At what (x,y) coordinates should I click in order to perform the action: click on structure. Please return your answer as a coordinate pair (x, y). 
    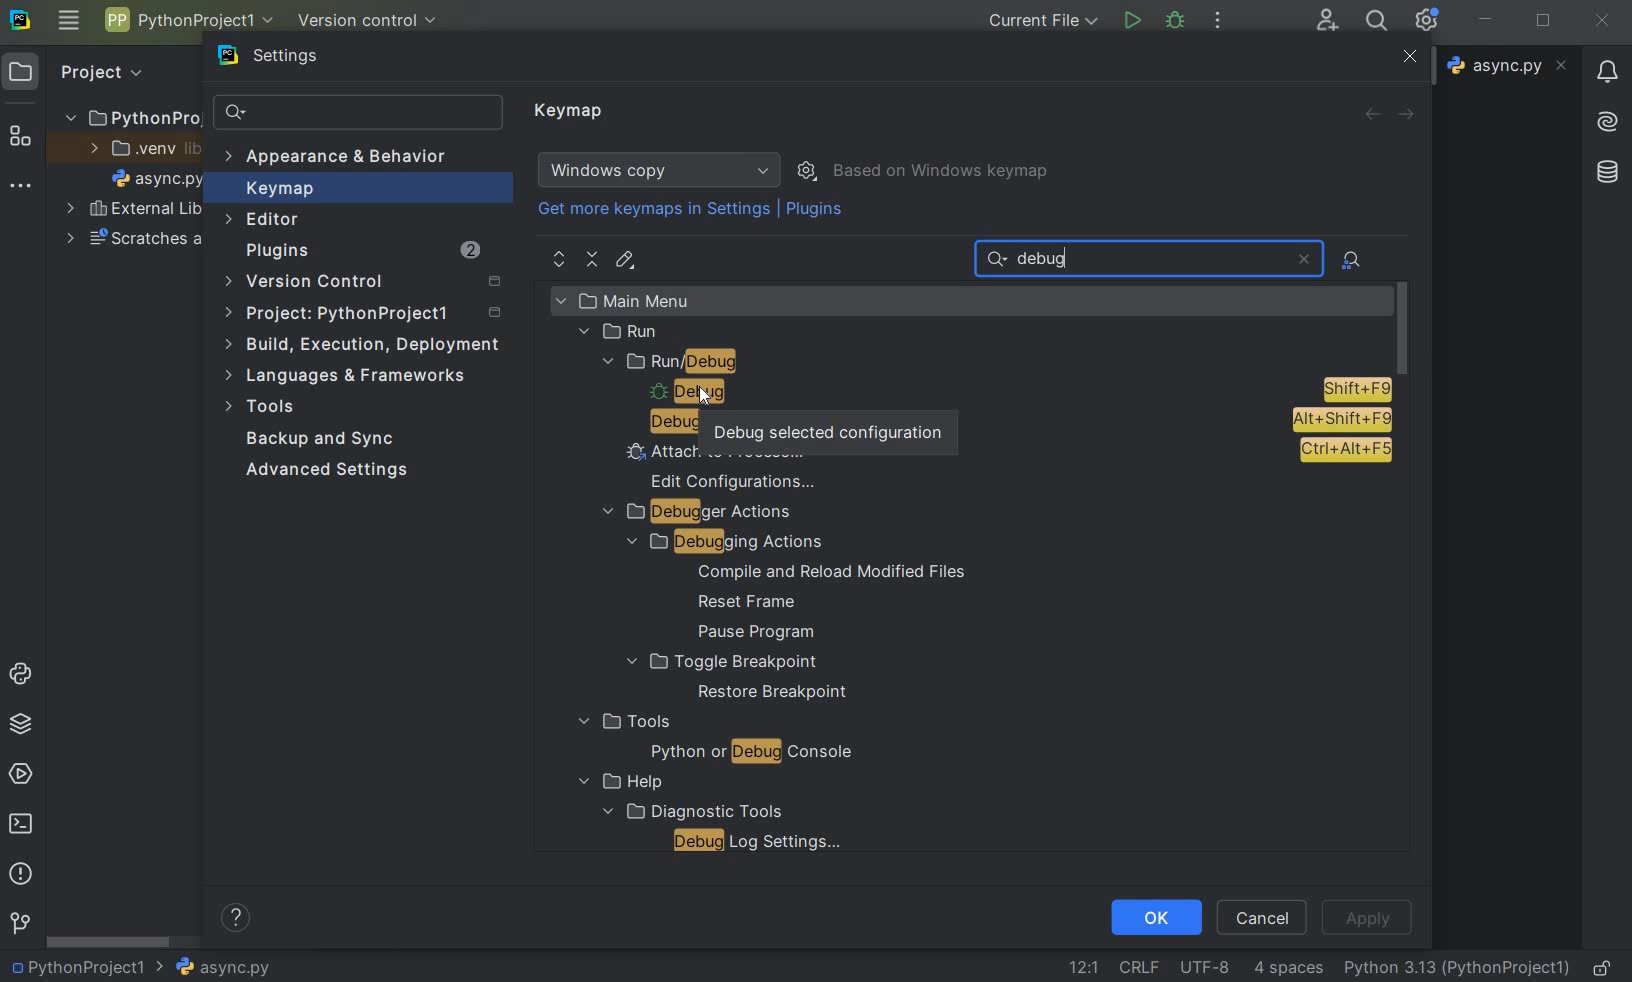
    Looking at the image, I should click on (21, 138).